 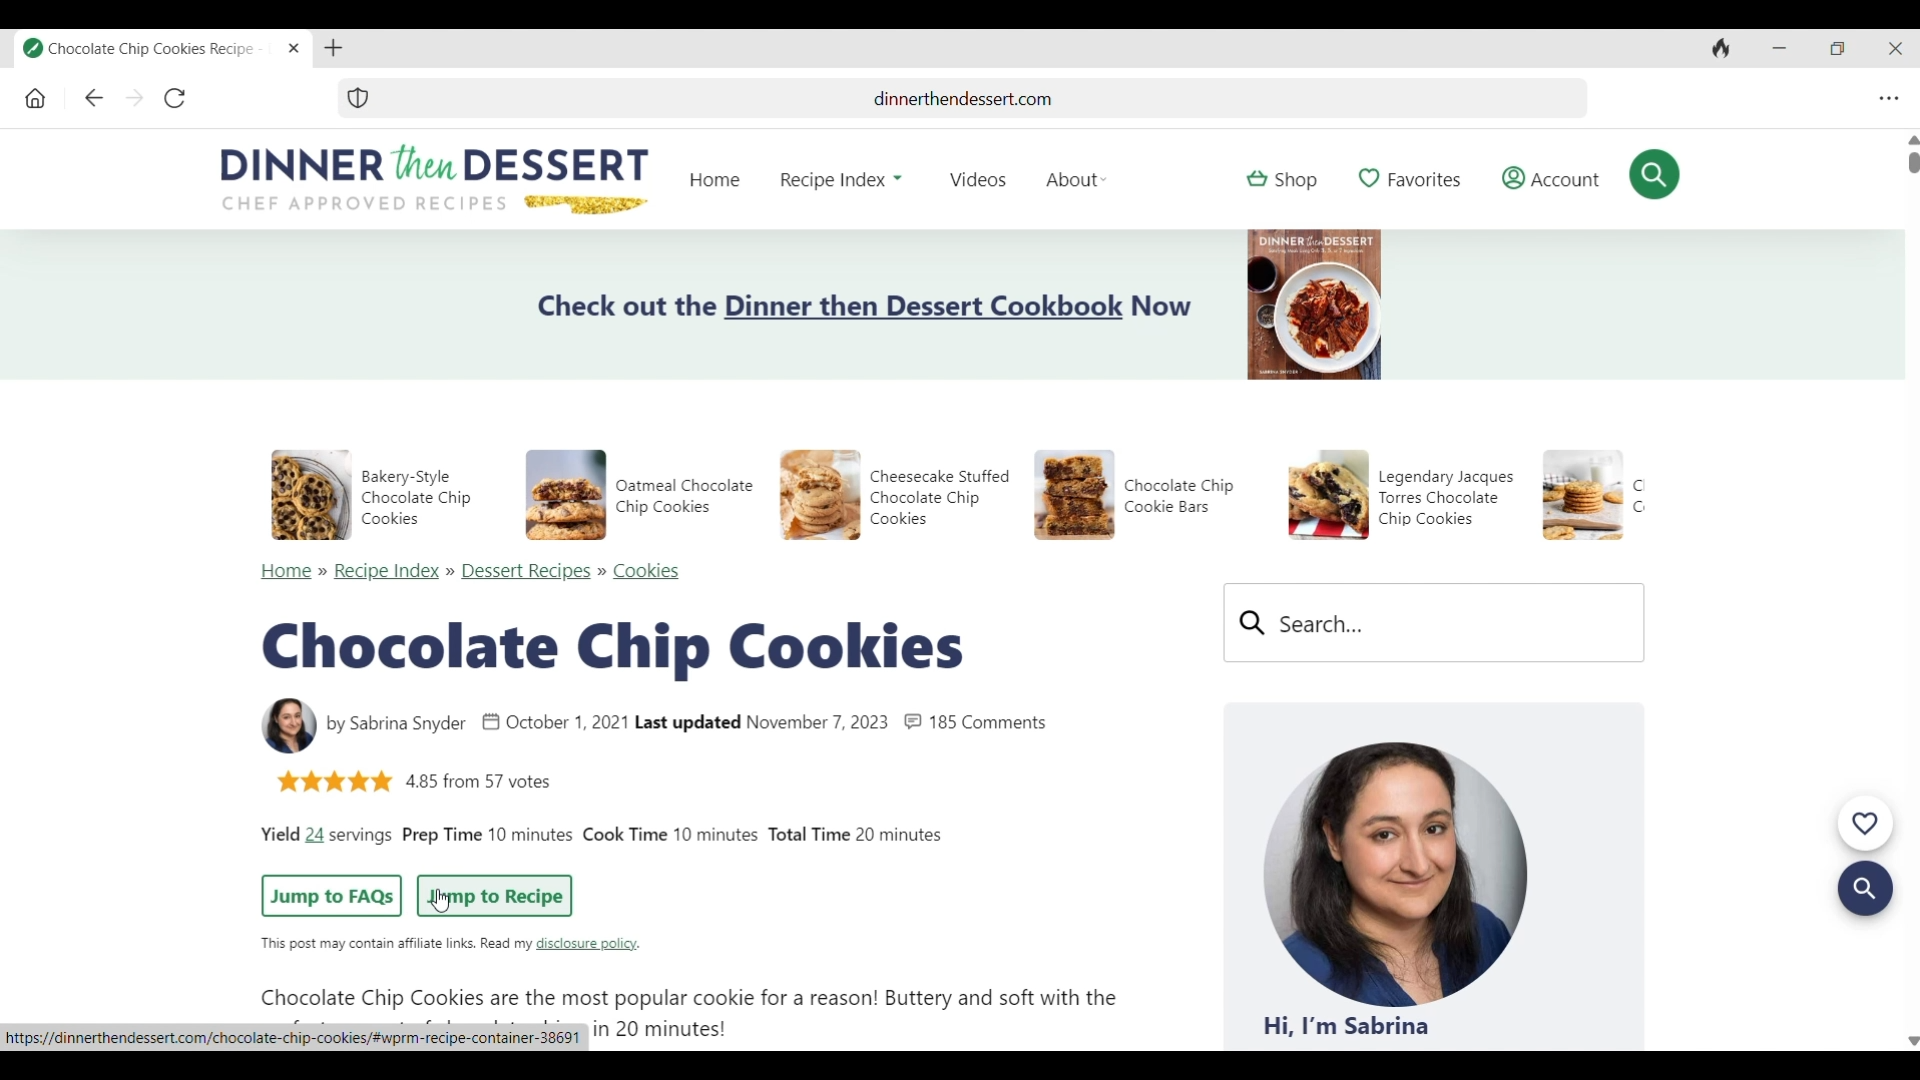 What do you see at coordinates (173, 99) in the screenshot?
I see `Reload page` at bounding box center [173, 99].